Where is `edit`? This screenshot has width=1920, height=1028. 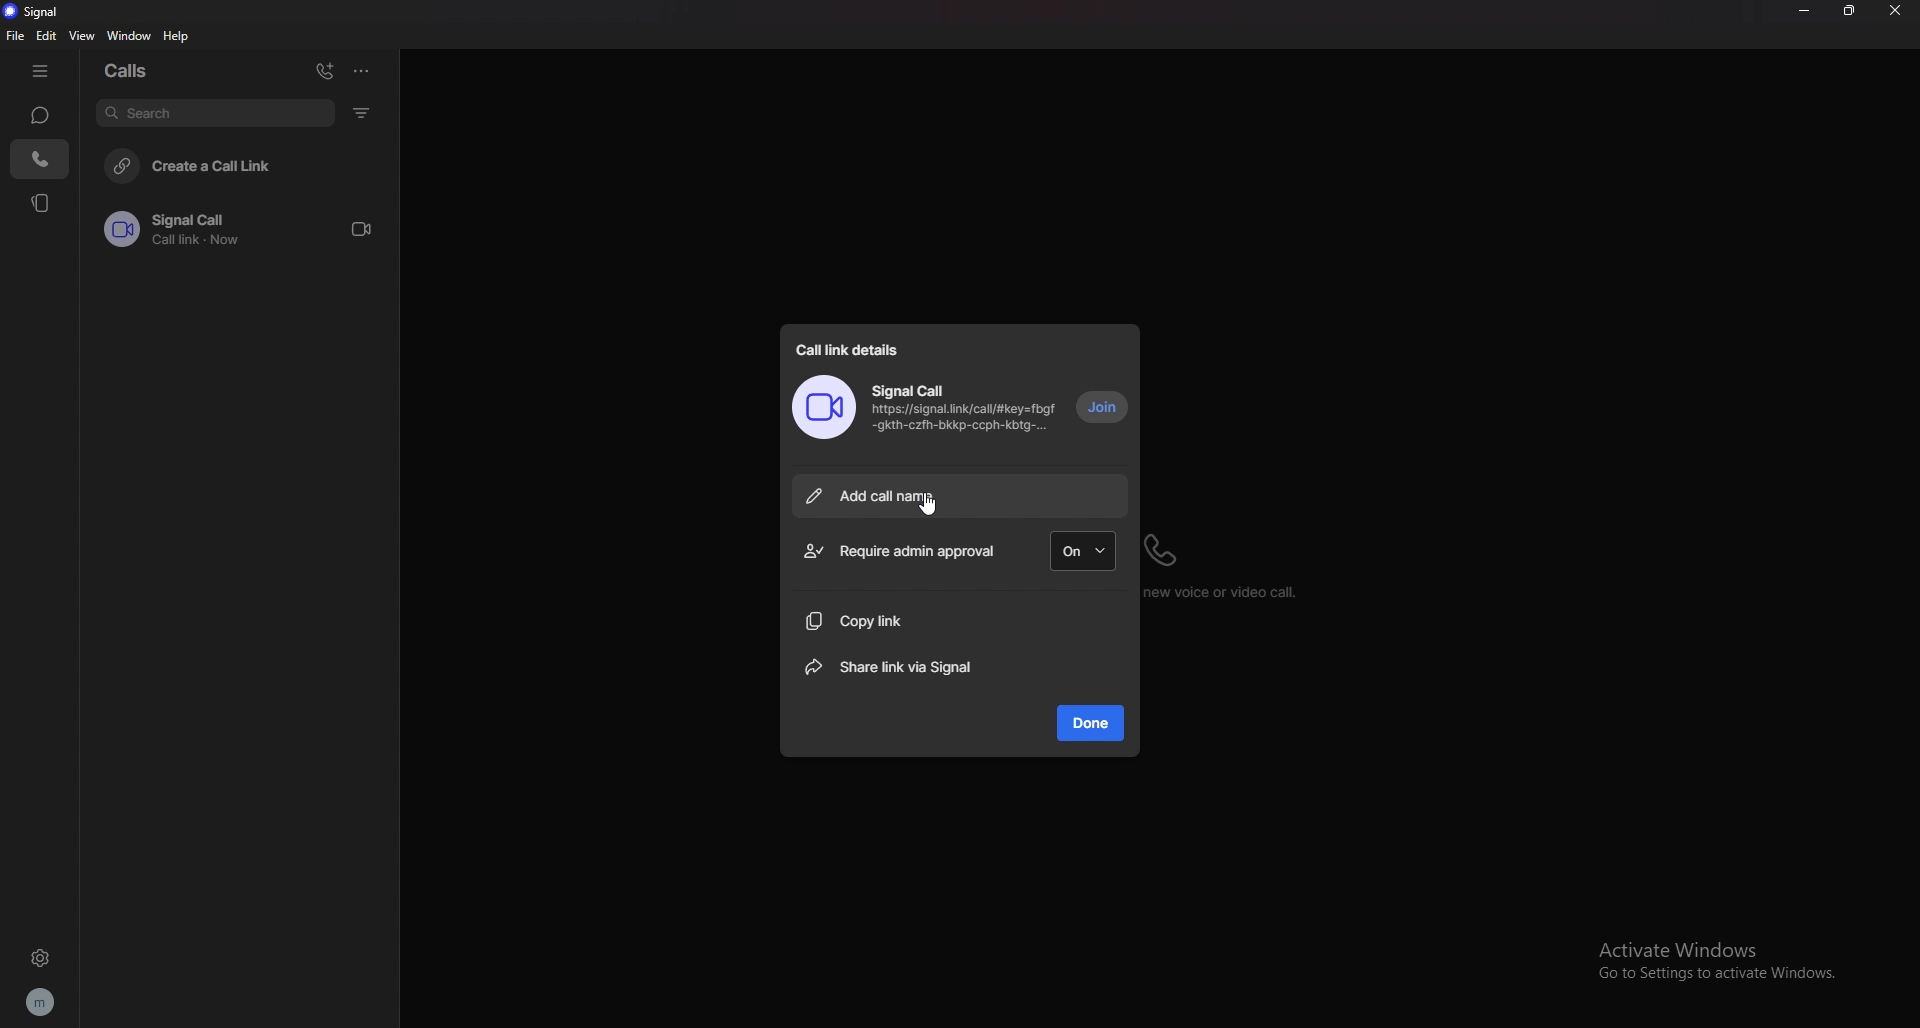
edit is located at coordinates (47, 36).